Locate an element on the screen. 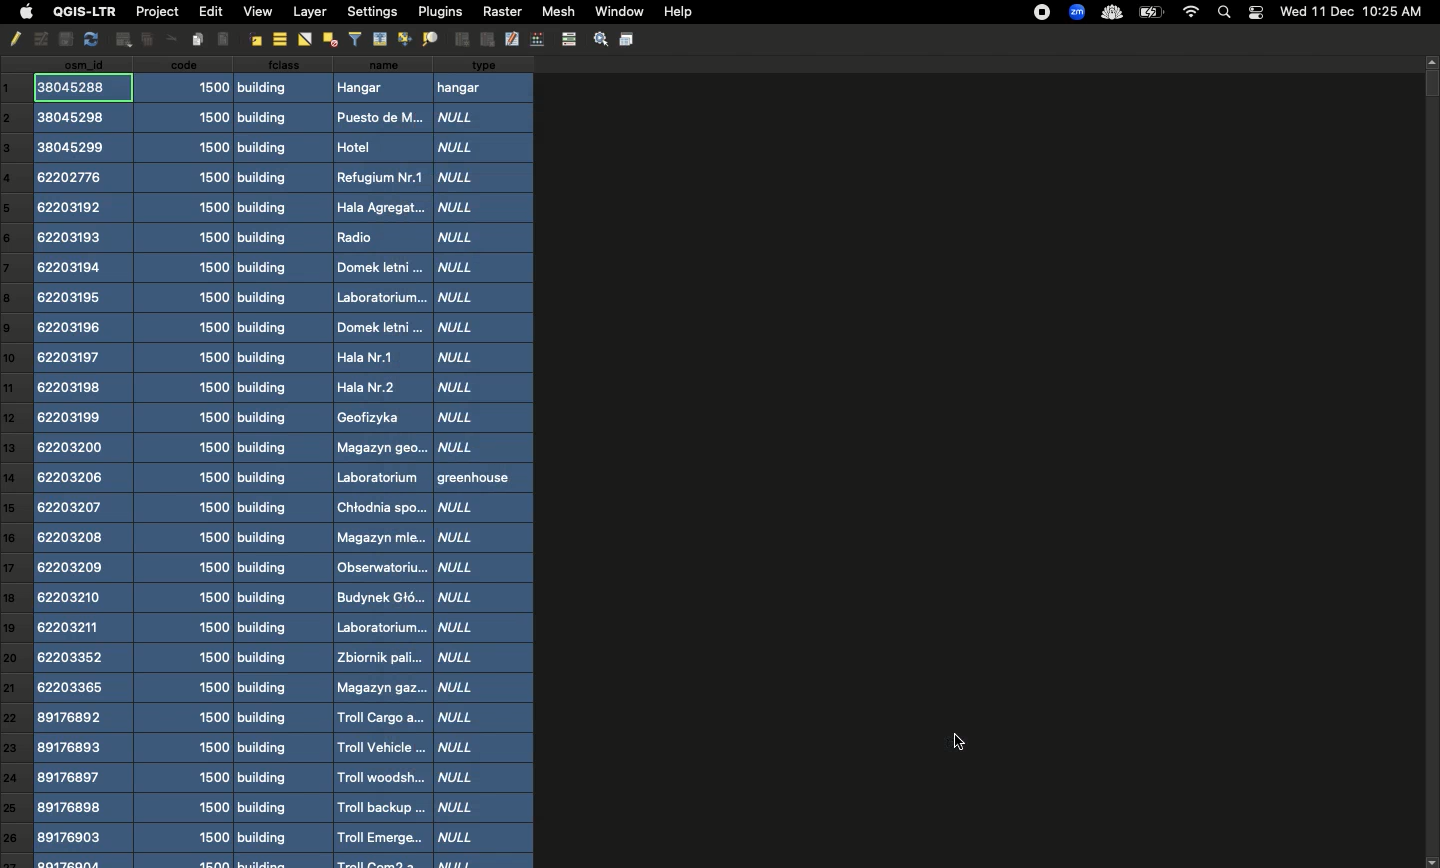 The height and width of the screenshot is (868, 1440). recording is located at coordinates (1039, 13).